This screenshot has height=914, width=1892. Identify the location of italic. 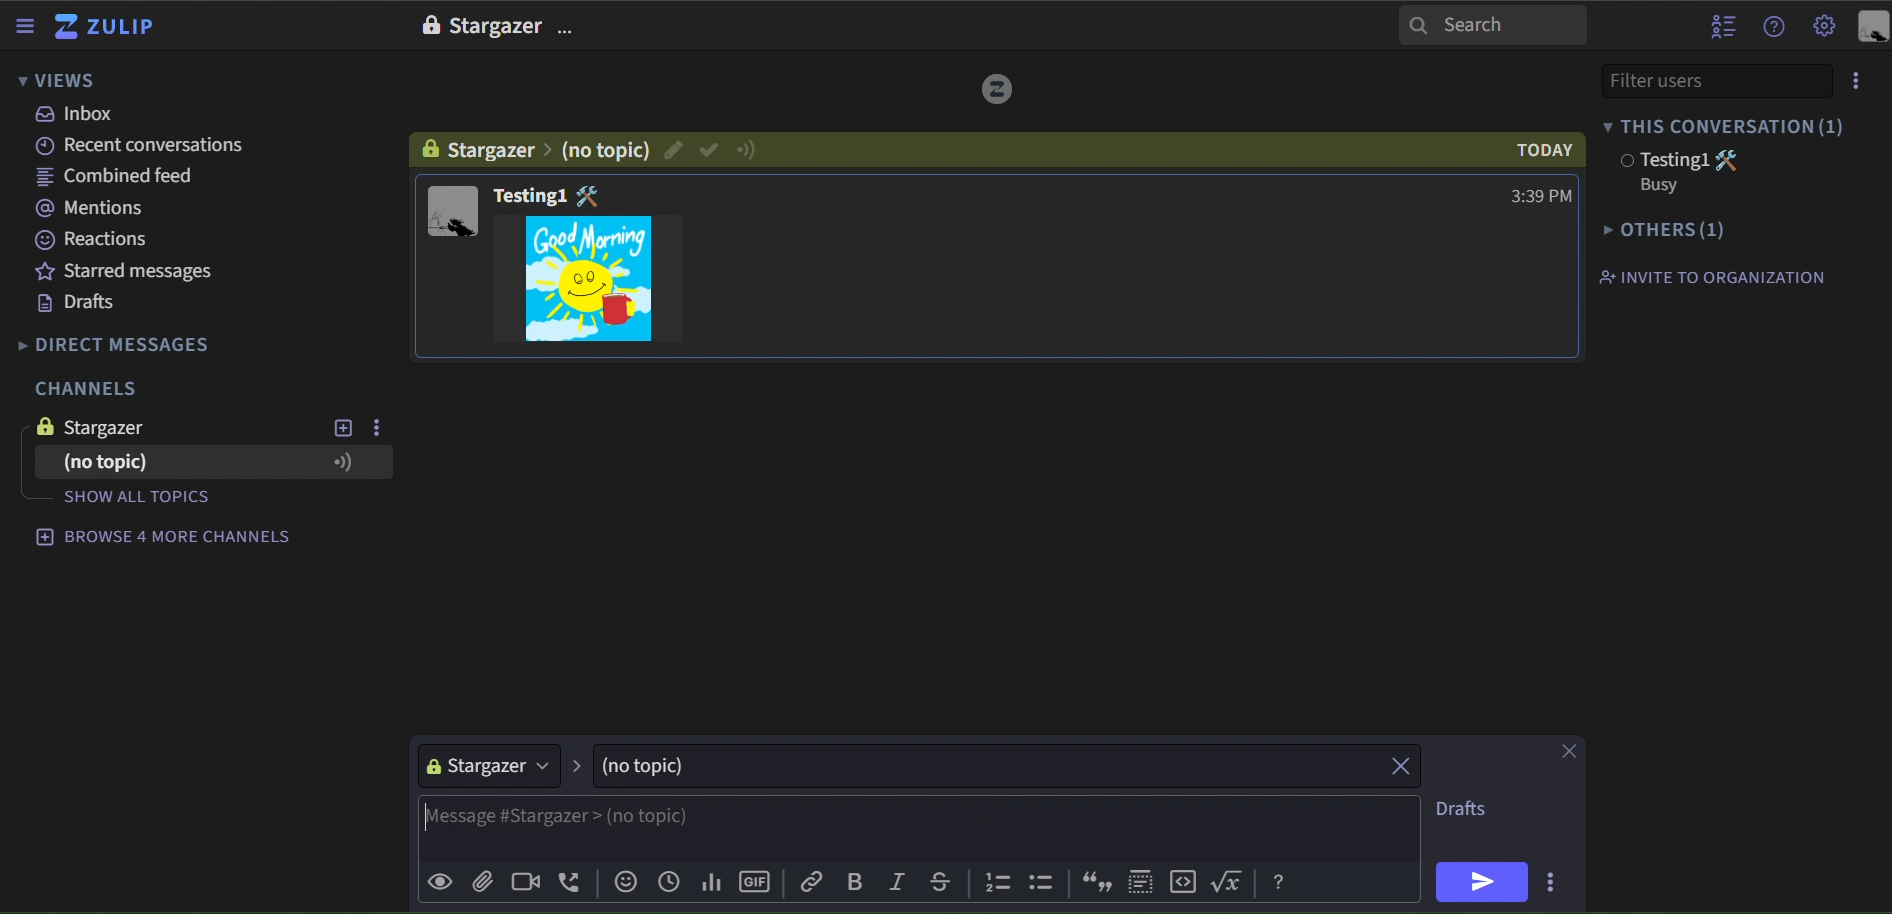
(896, 883).